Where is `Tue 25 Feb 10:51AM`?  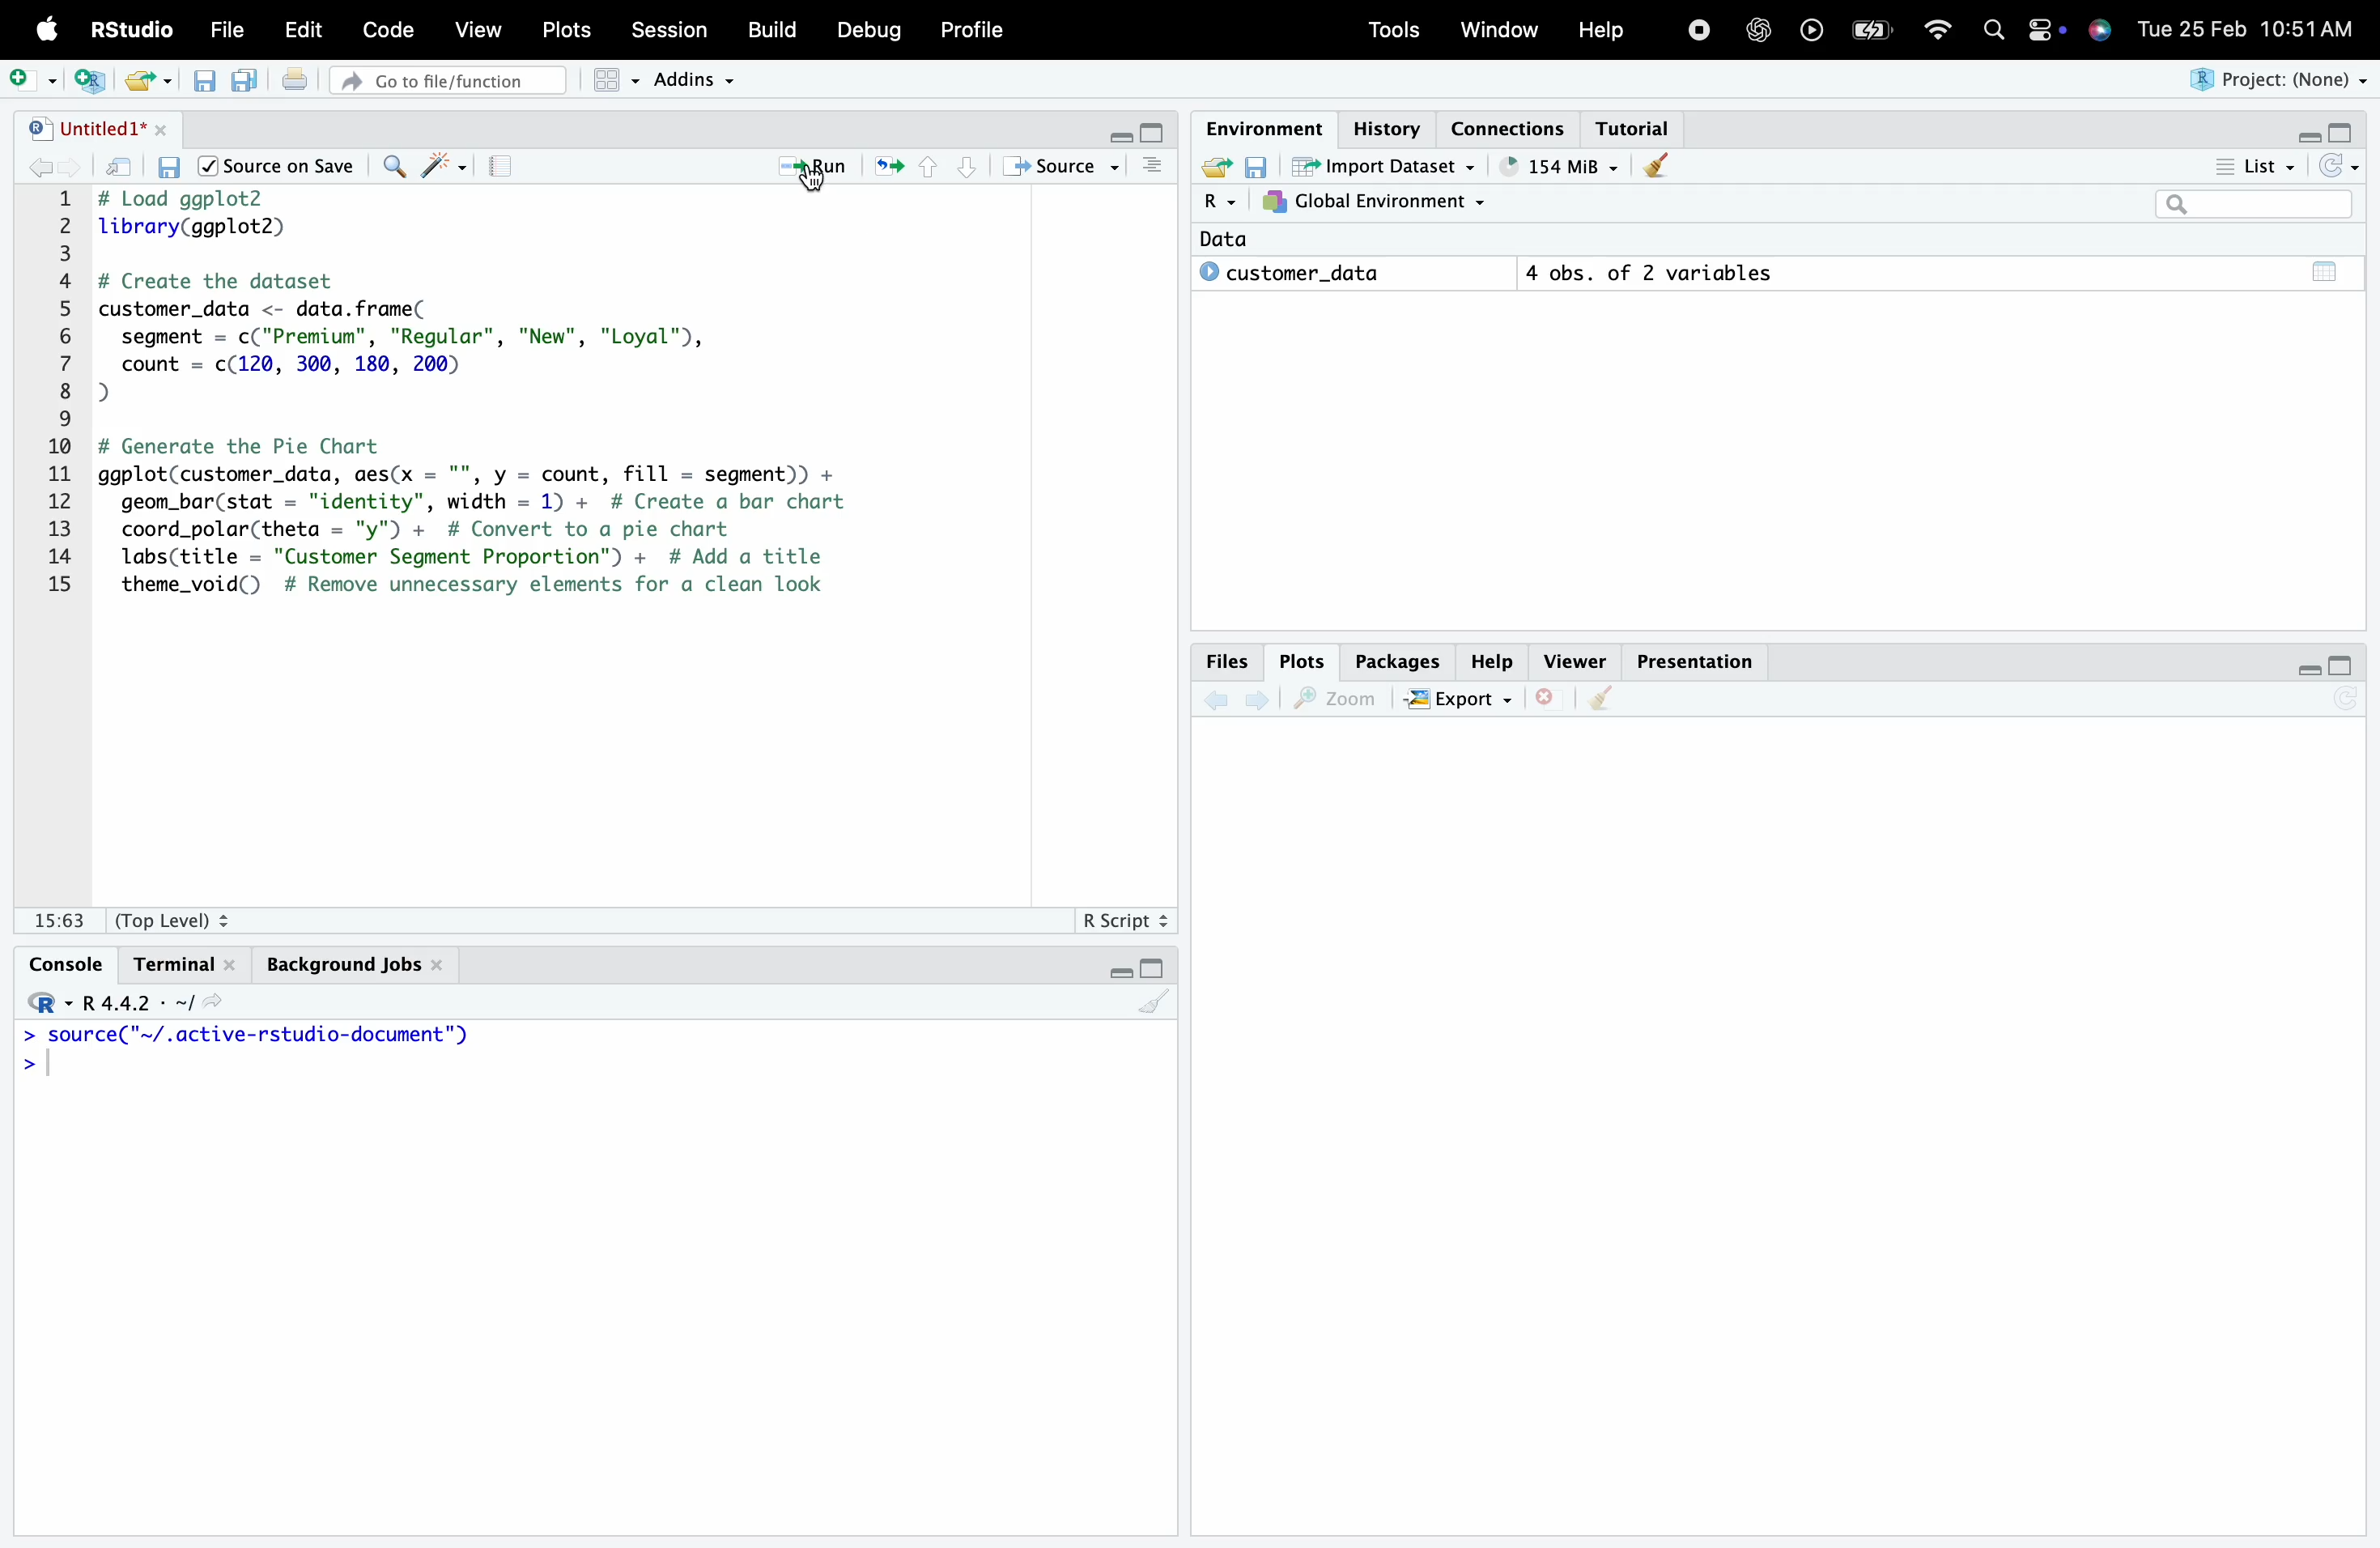
Tue 25 Feb 10:51AM is located at coordinates (2254, 28).